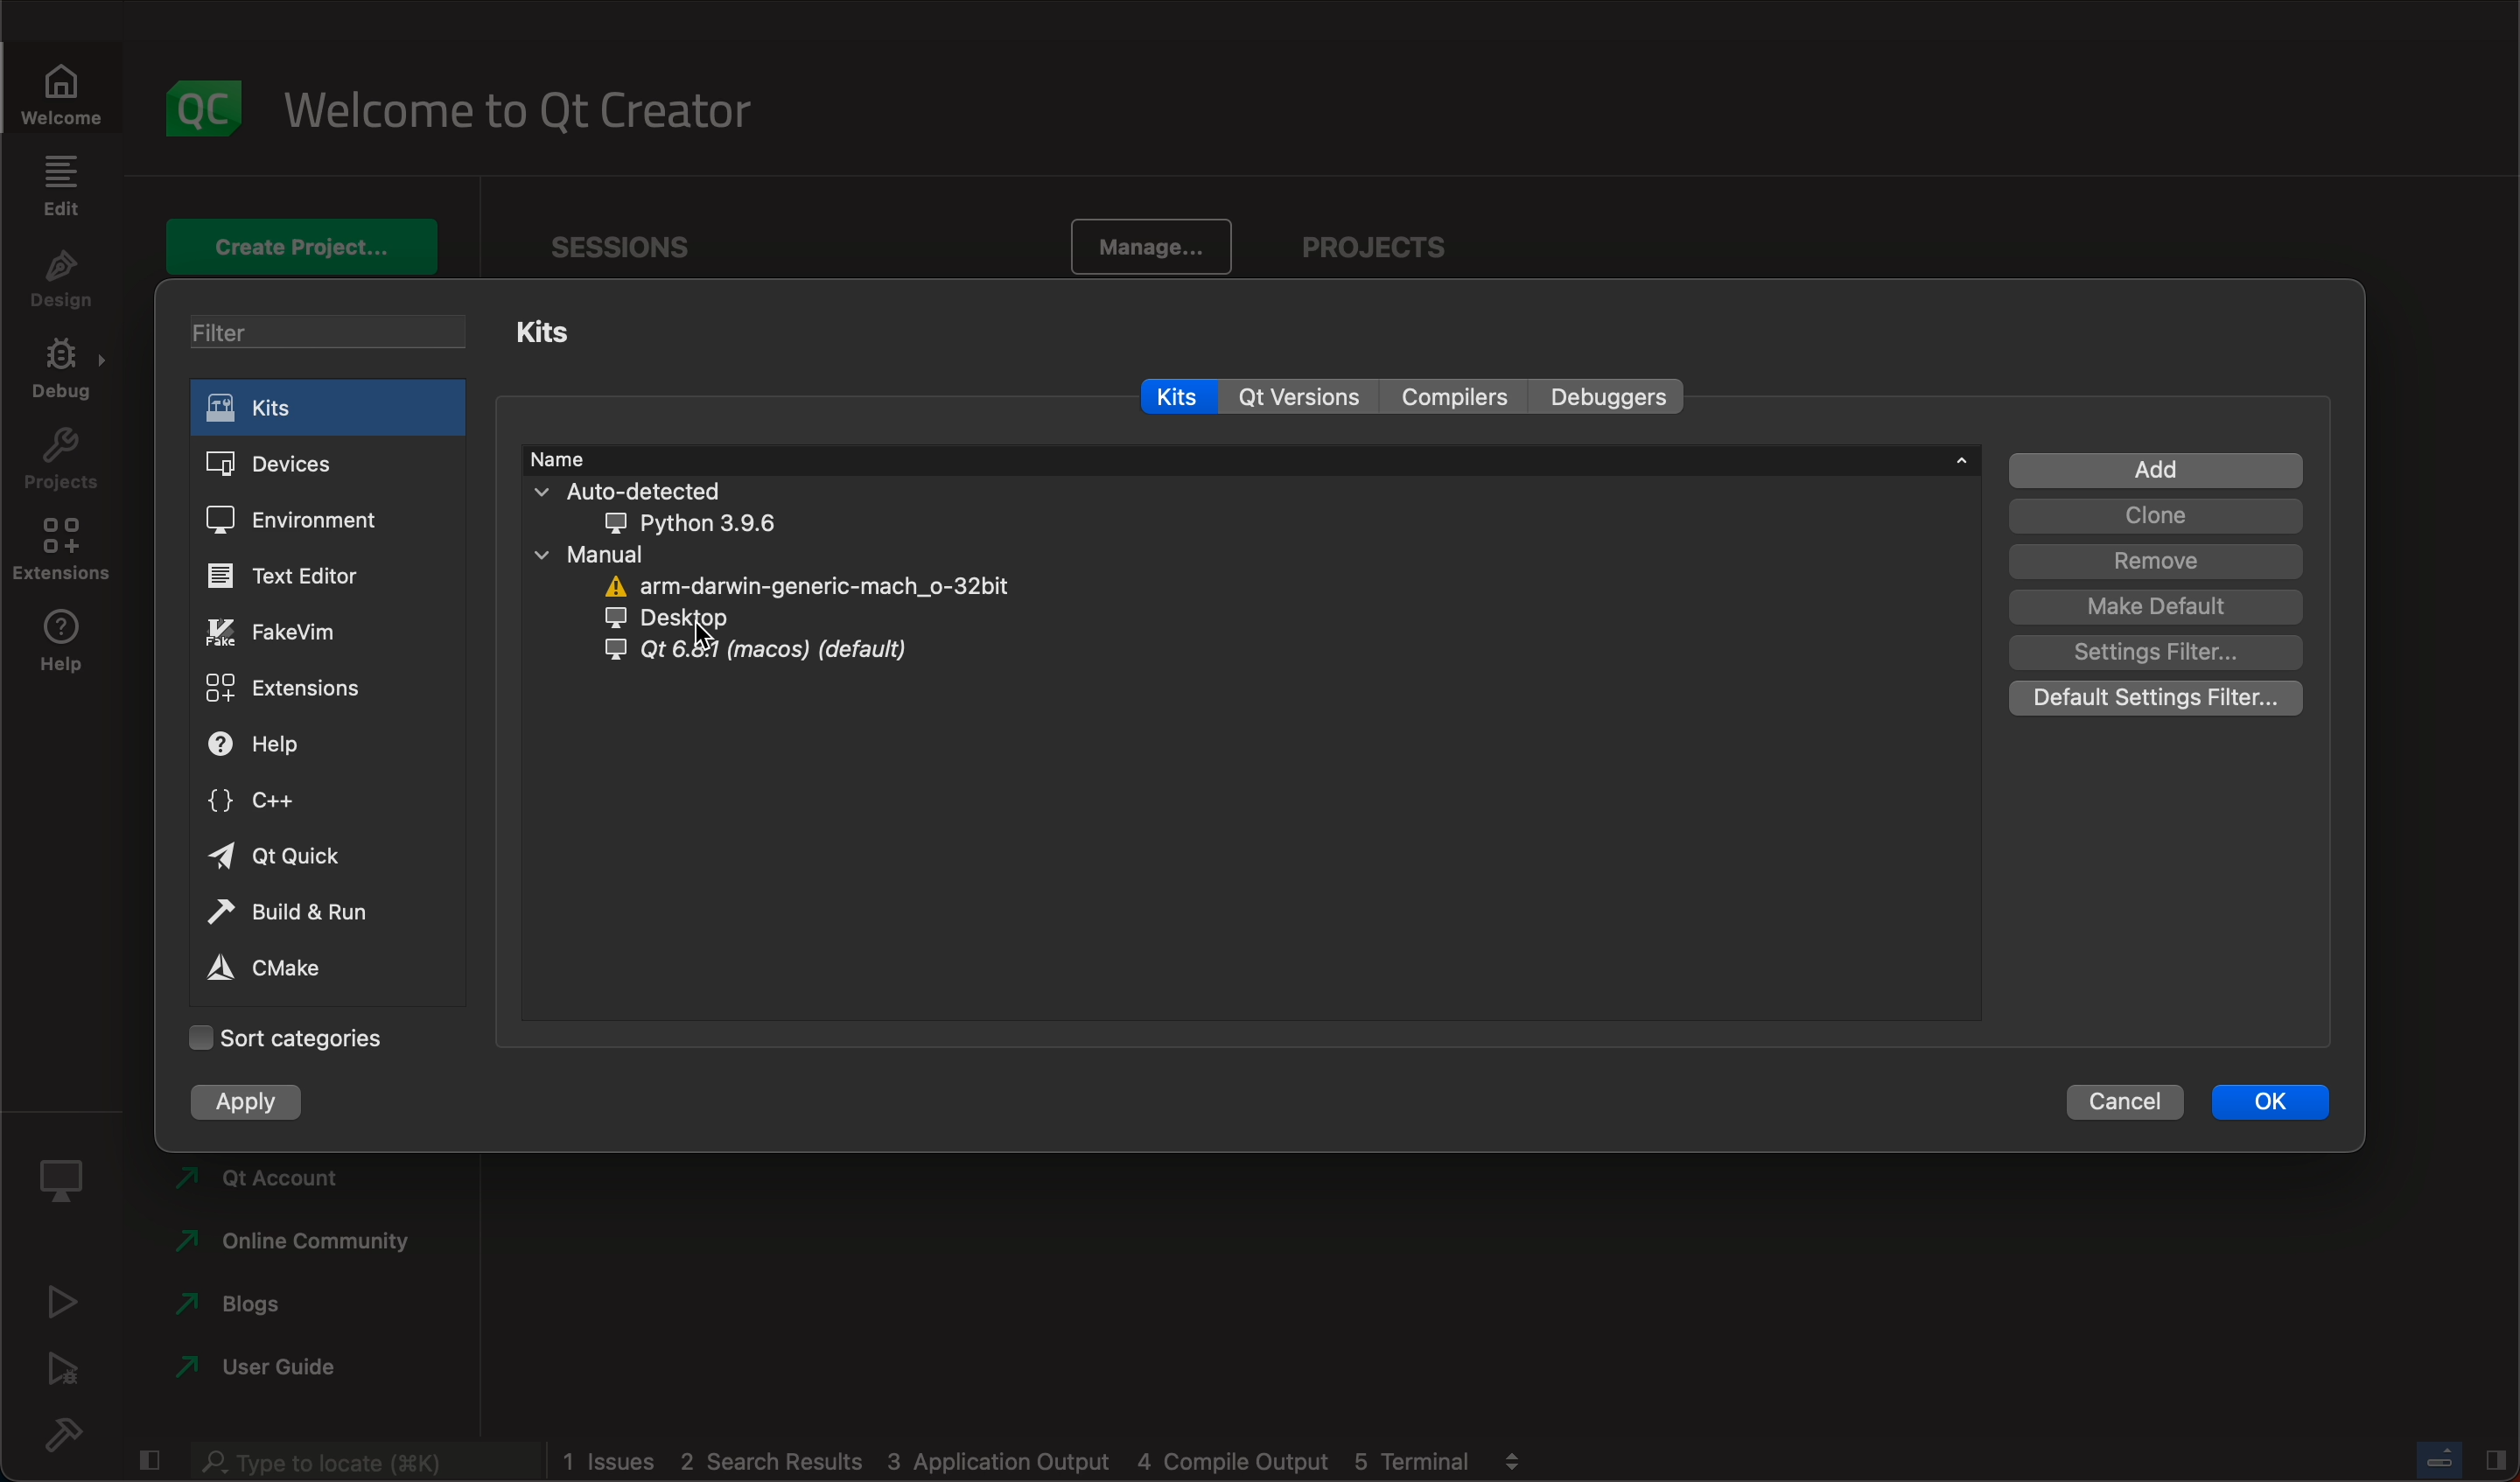  What do you see at coordinates (306, 522) in the screenshot?
I see `environment` at bounding box center [306, 522].